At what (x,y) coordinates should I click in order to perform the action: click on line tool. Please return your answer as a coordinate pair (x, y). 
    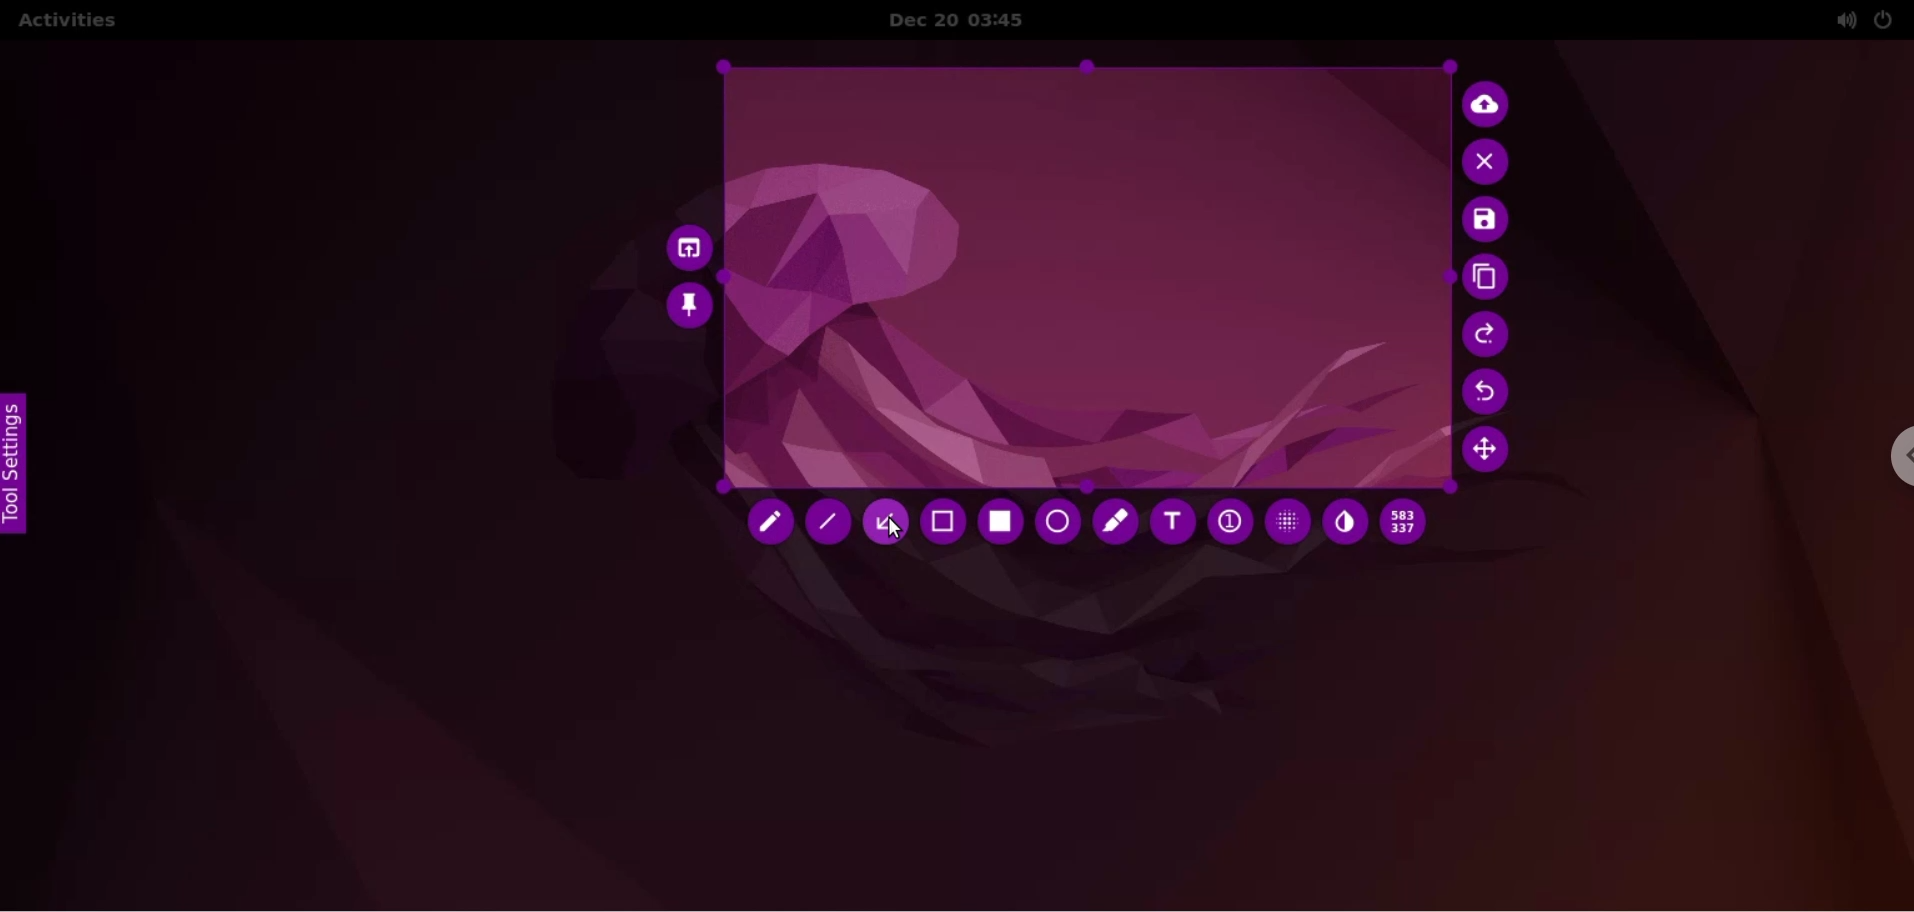
    Looking at the image, I should click on (831, 527).